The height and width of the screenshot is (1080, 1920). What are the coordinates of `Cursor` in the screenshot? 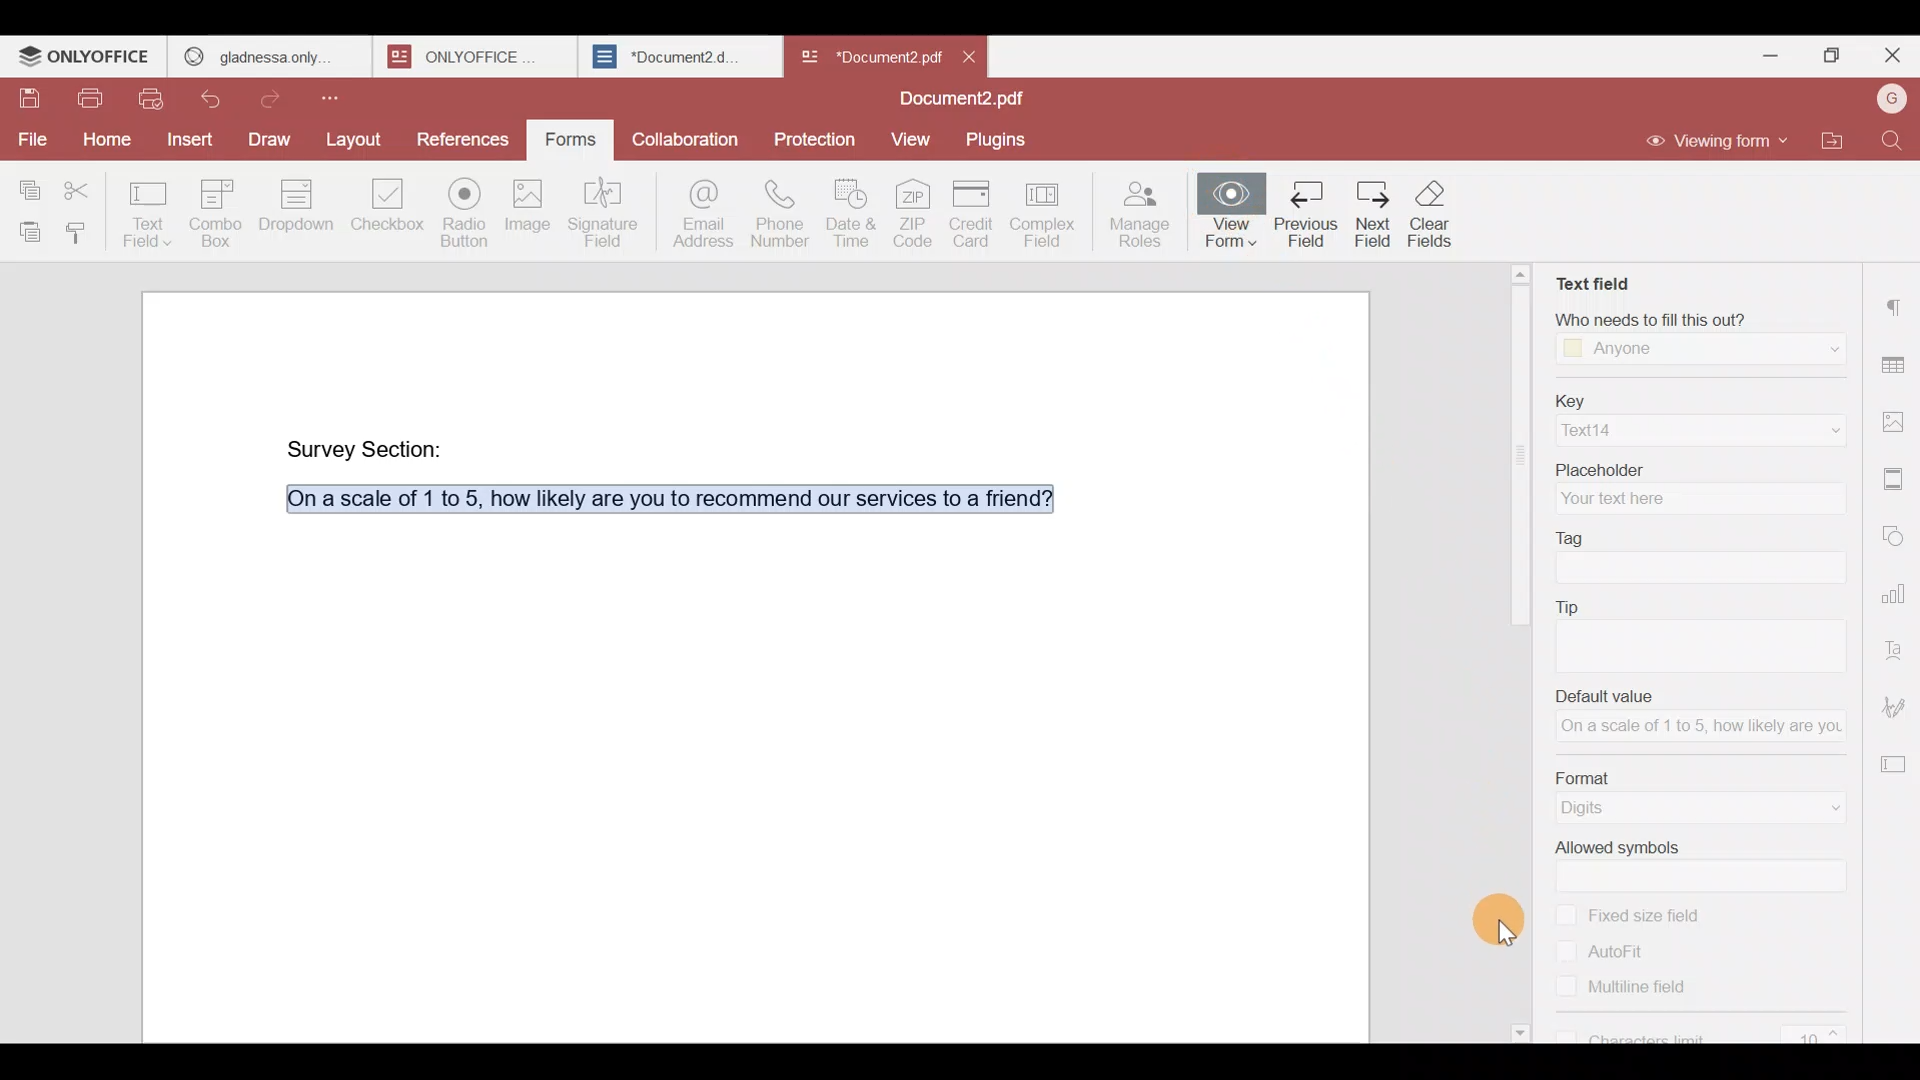 It's located at (1502, 916).